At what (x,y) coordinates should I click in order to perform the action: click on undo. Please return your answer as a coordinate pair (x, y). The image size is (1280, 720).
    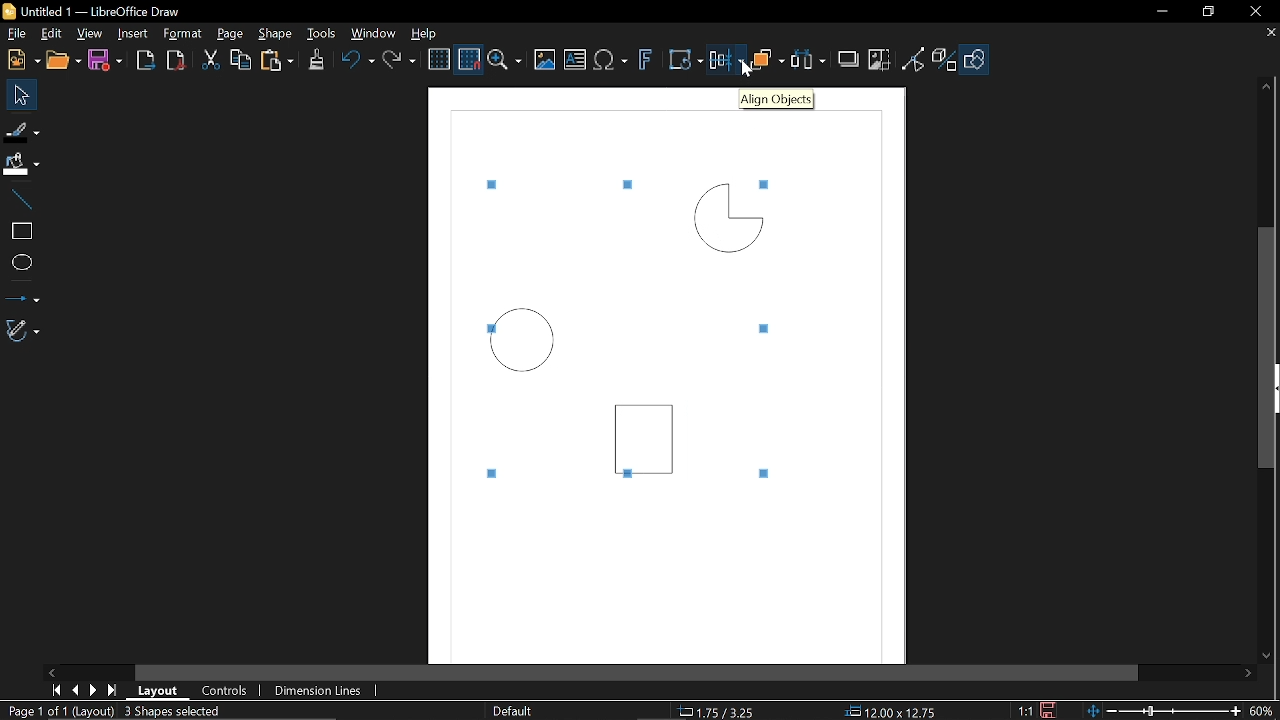
    Looking at the image, I should click on (359, 62).